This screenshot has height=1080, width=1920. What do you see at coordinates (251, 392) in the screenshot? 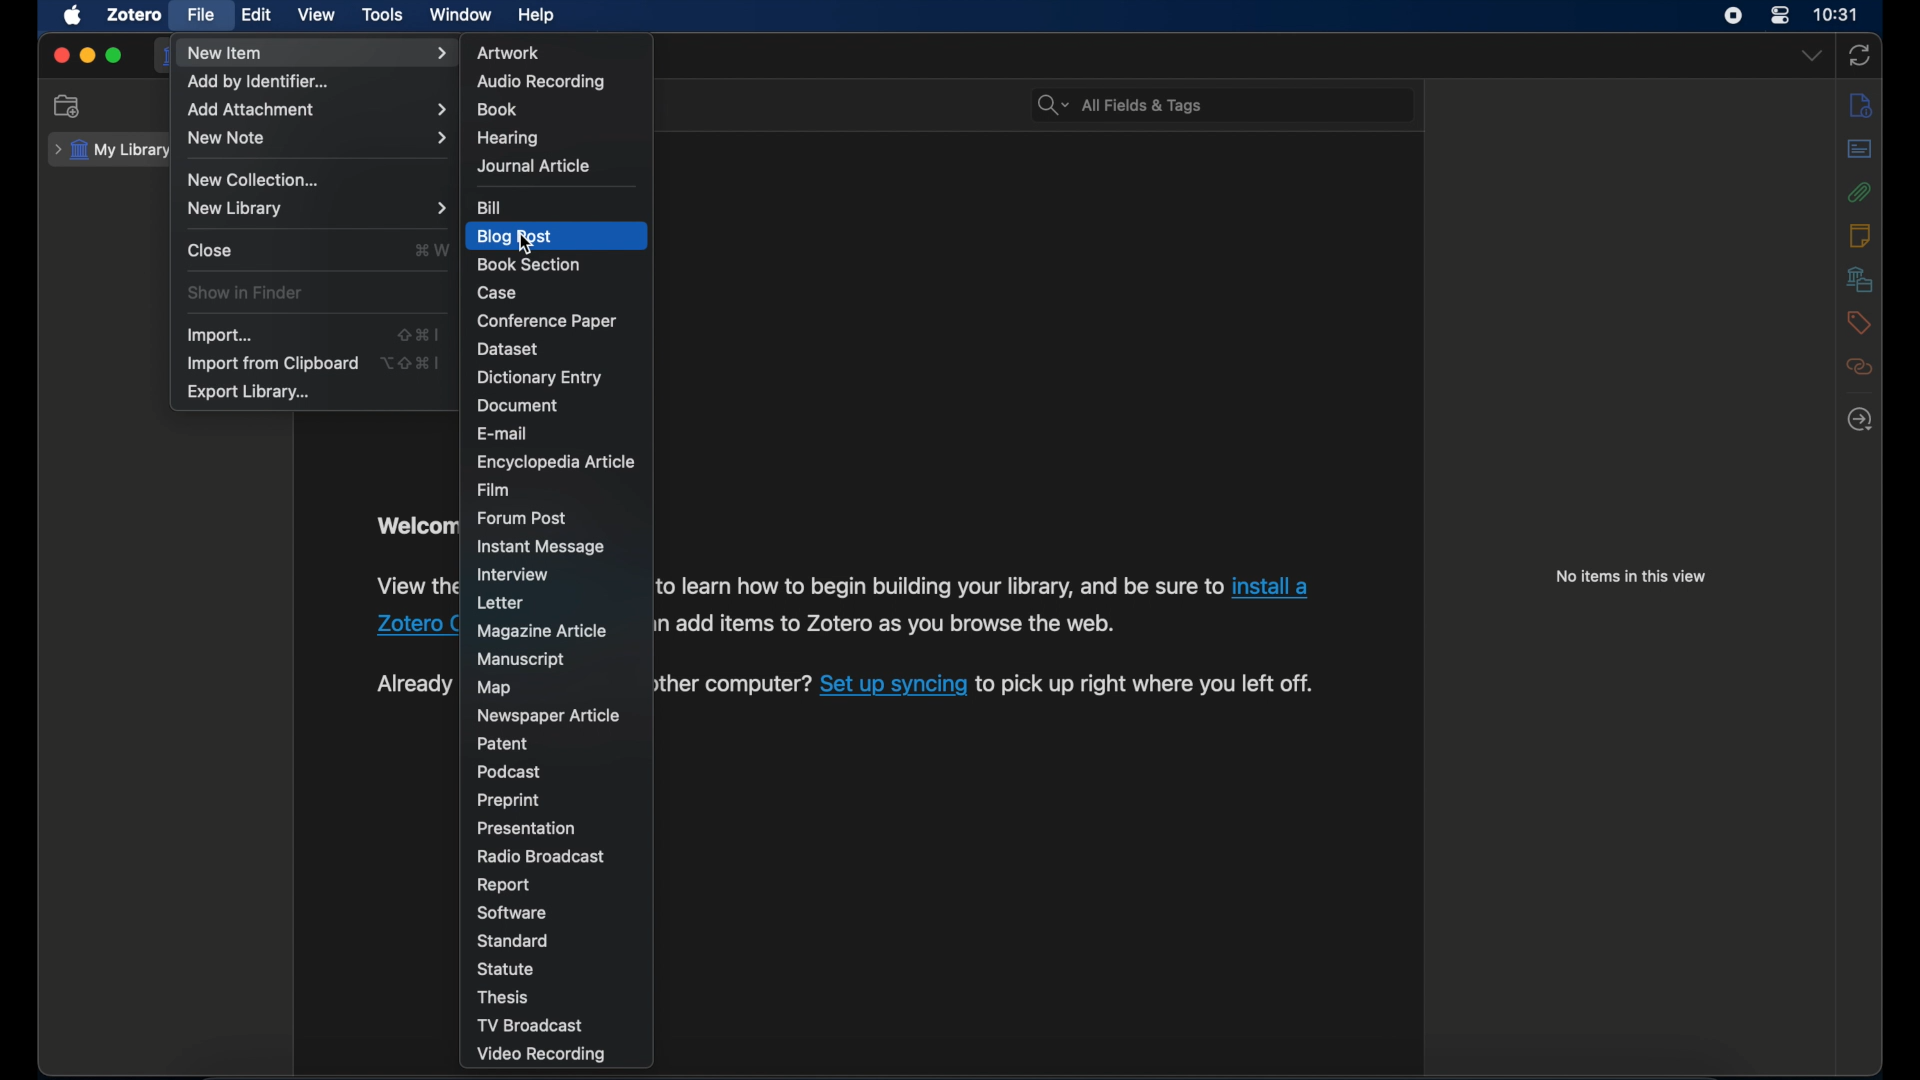
I see `export library` at bounding box center [251, 392].